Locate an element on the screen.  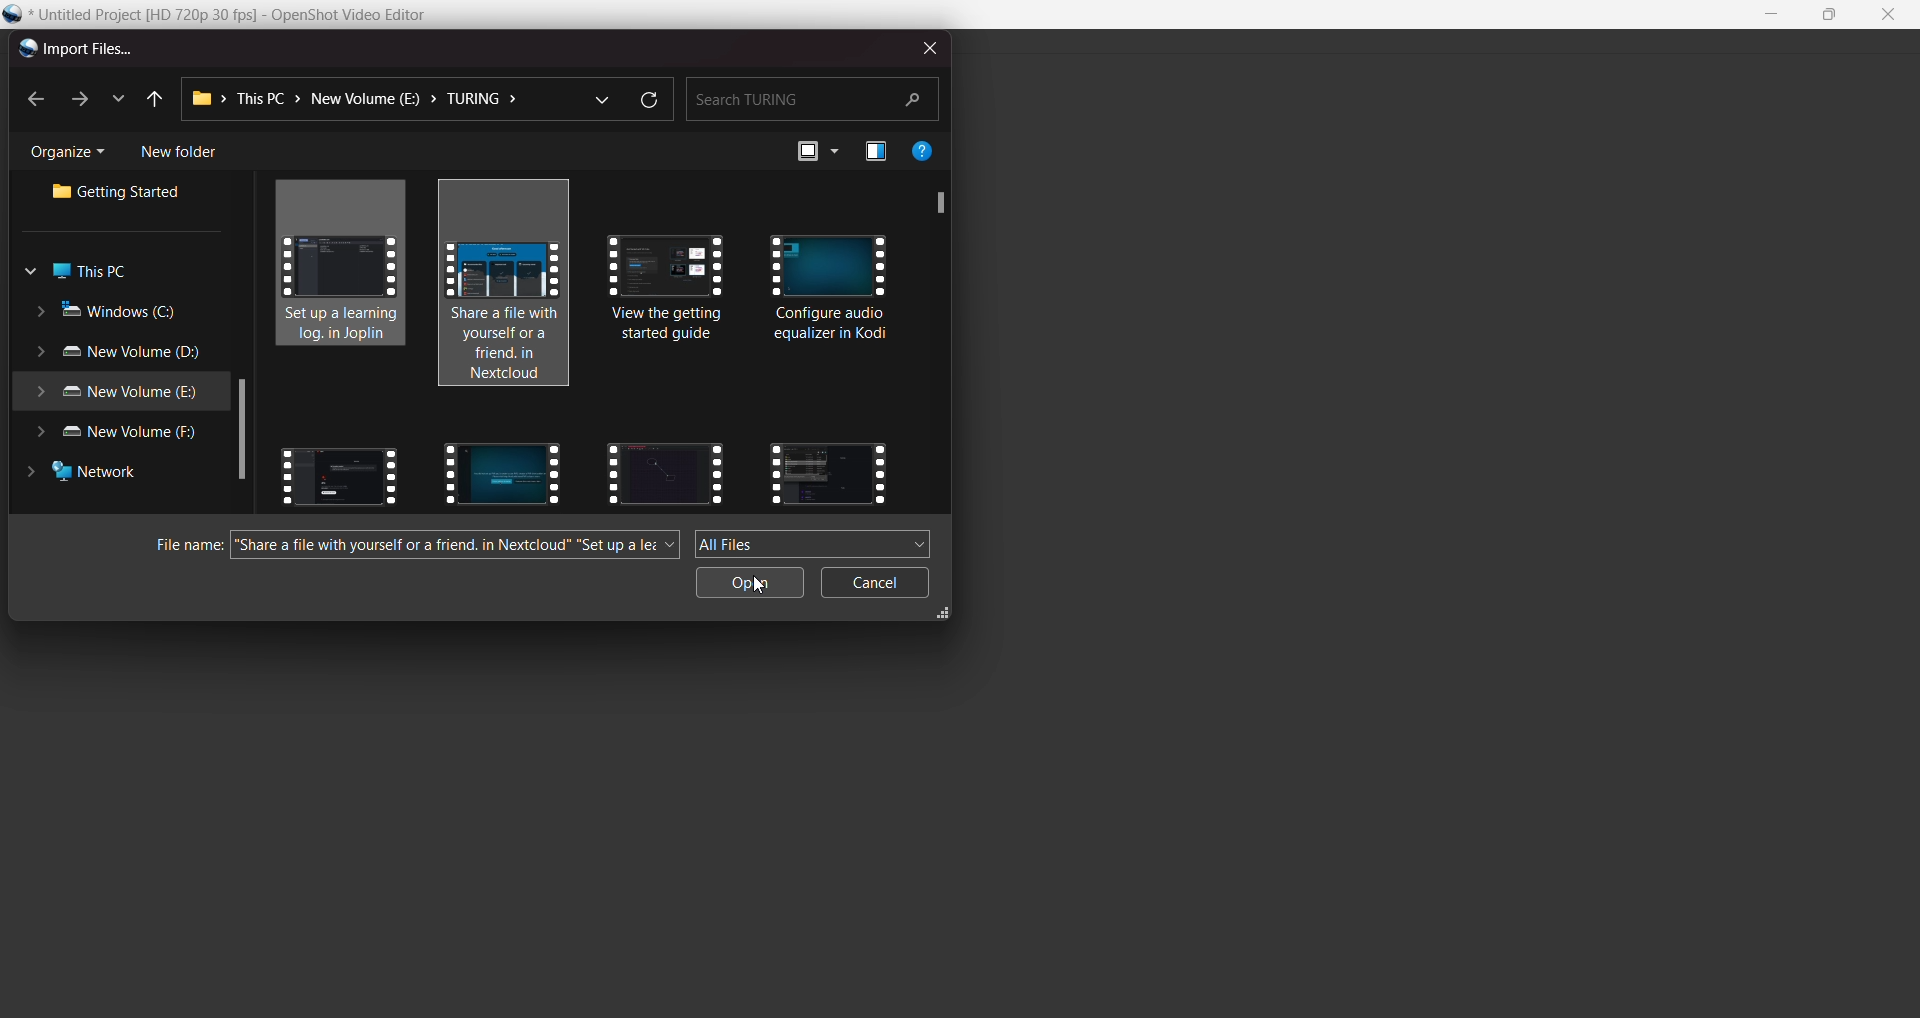
back is located at coordinates (37, 101).